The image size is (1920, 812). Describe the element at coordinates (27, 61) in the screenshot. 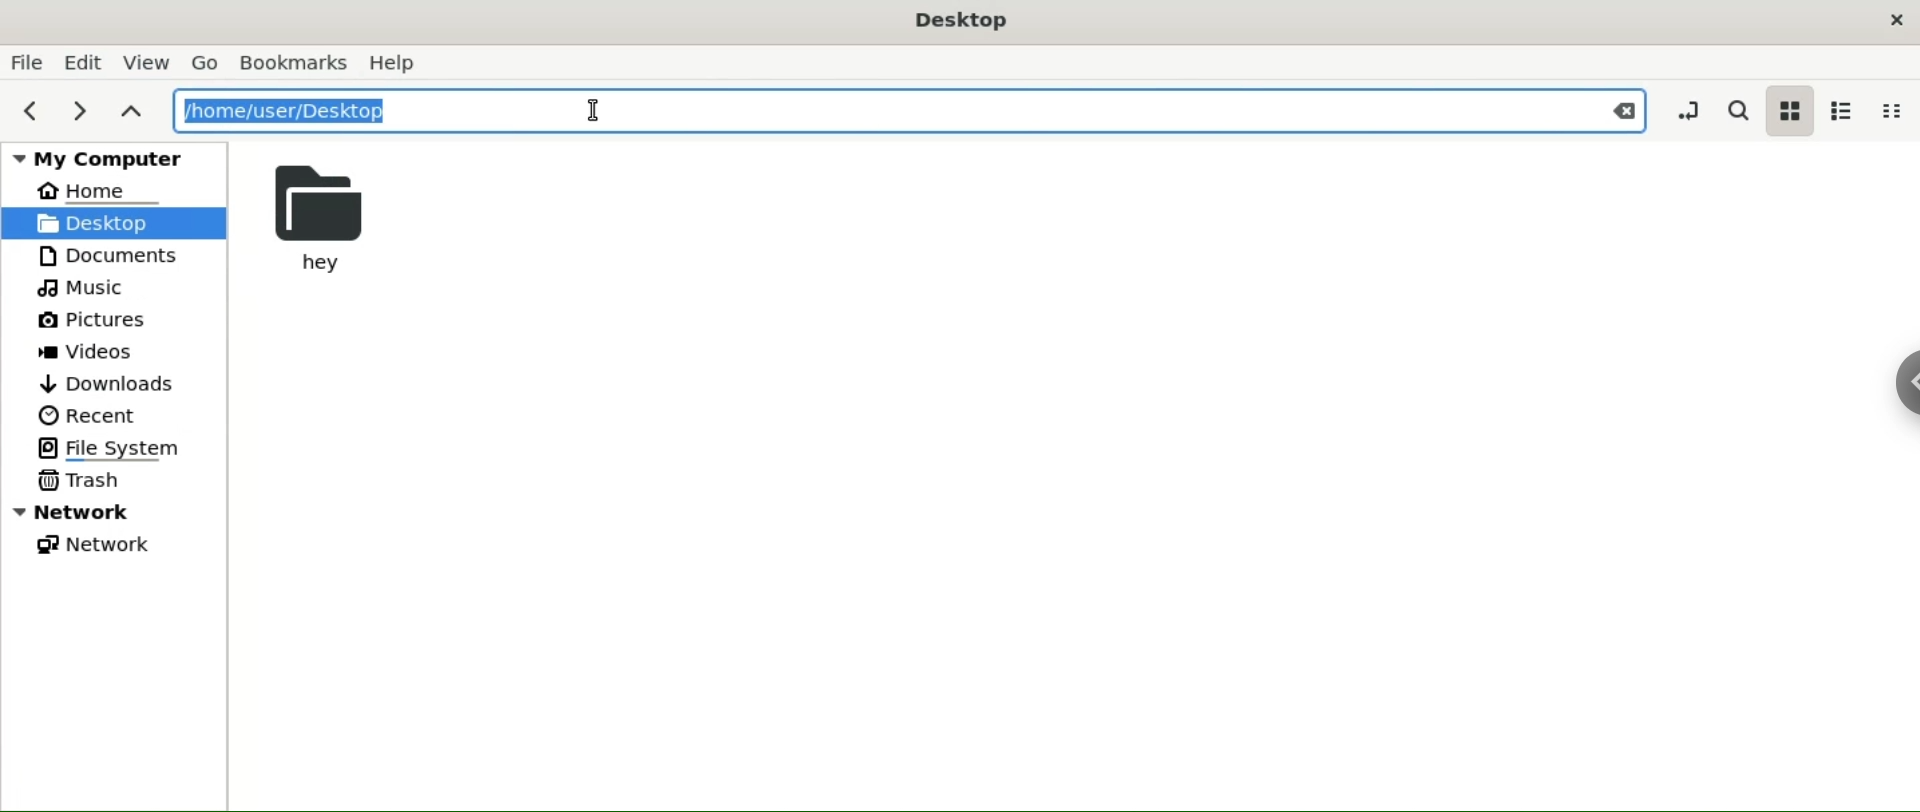

I see `file` at that location.